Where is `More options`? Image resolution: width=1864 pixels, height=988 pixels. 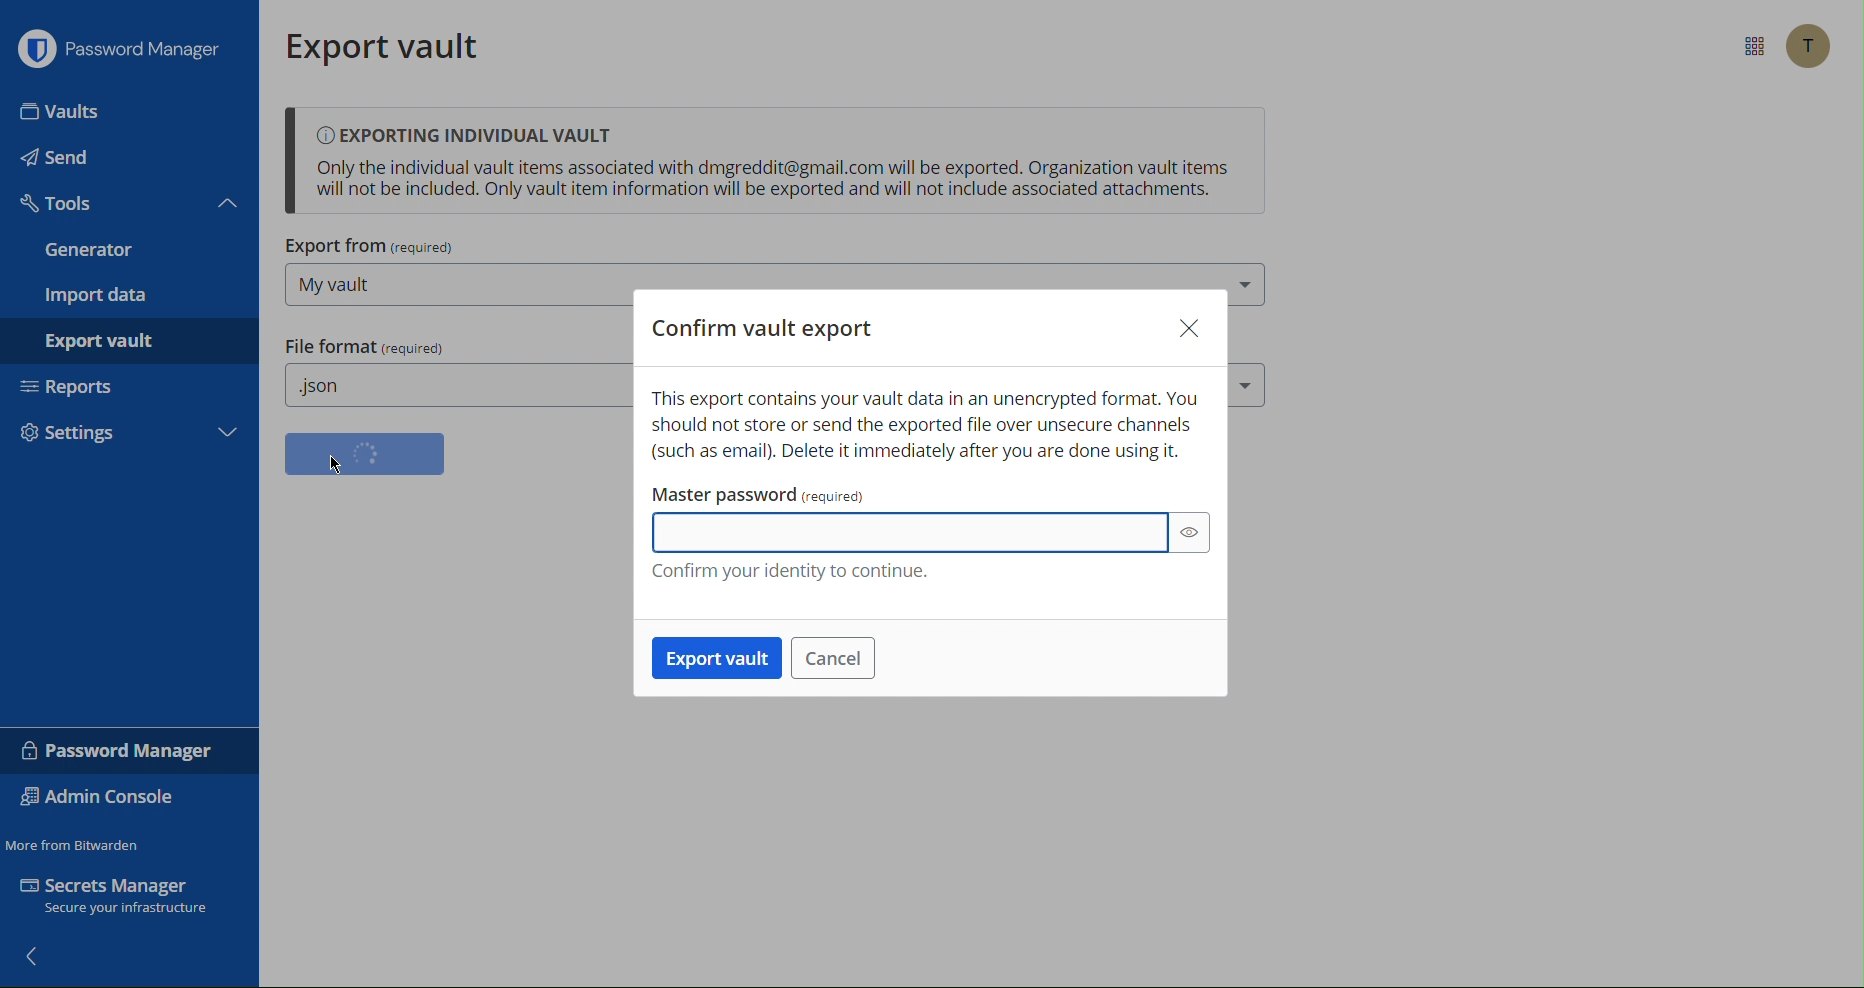 More options is located at coordinates (1750, 47).